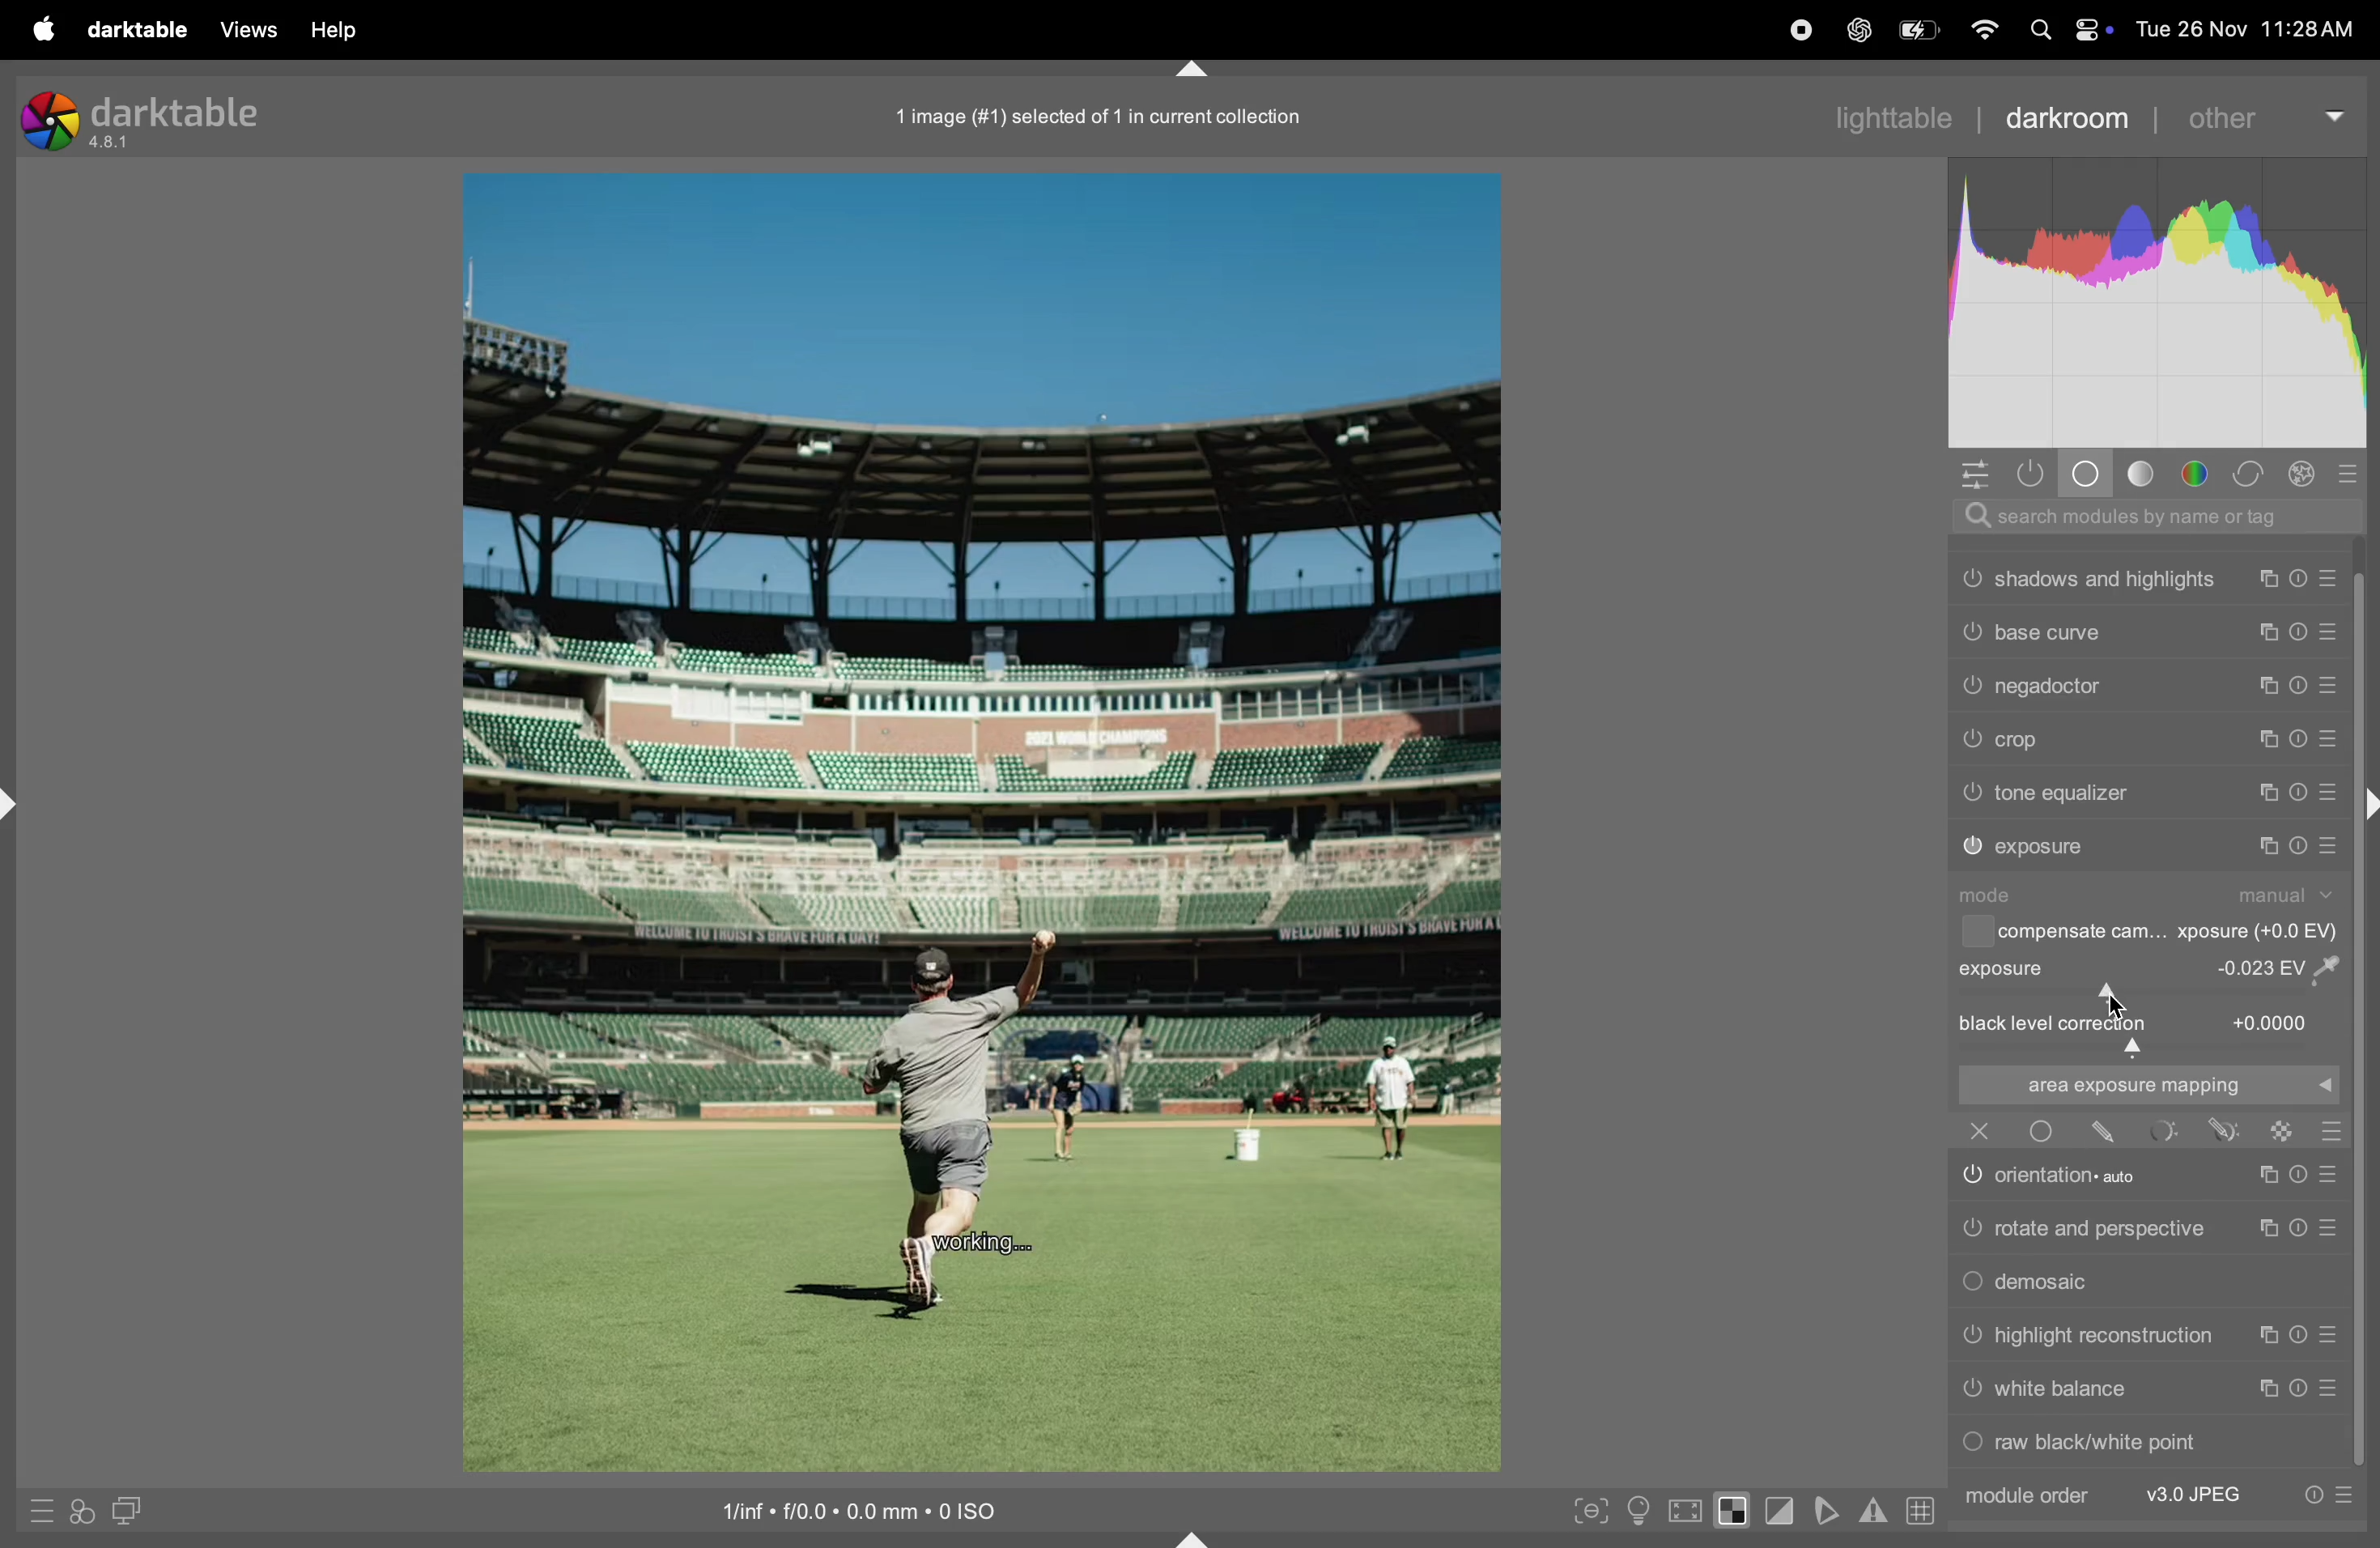  Describe the element at coordinates (2263, 1176) in the screenshot. I see `copy` at that location.